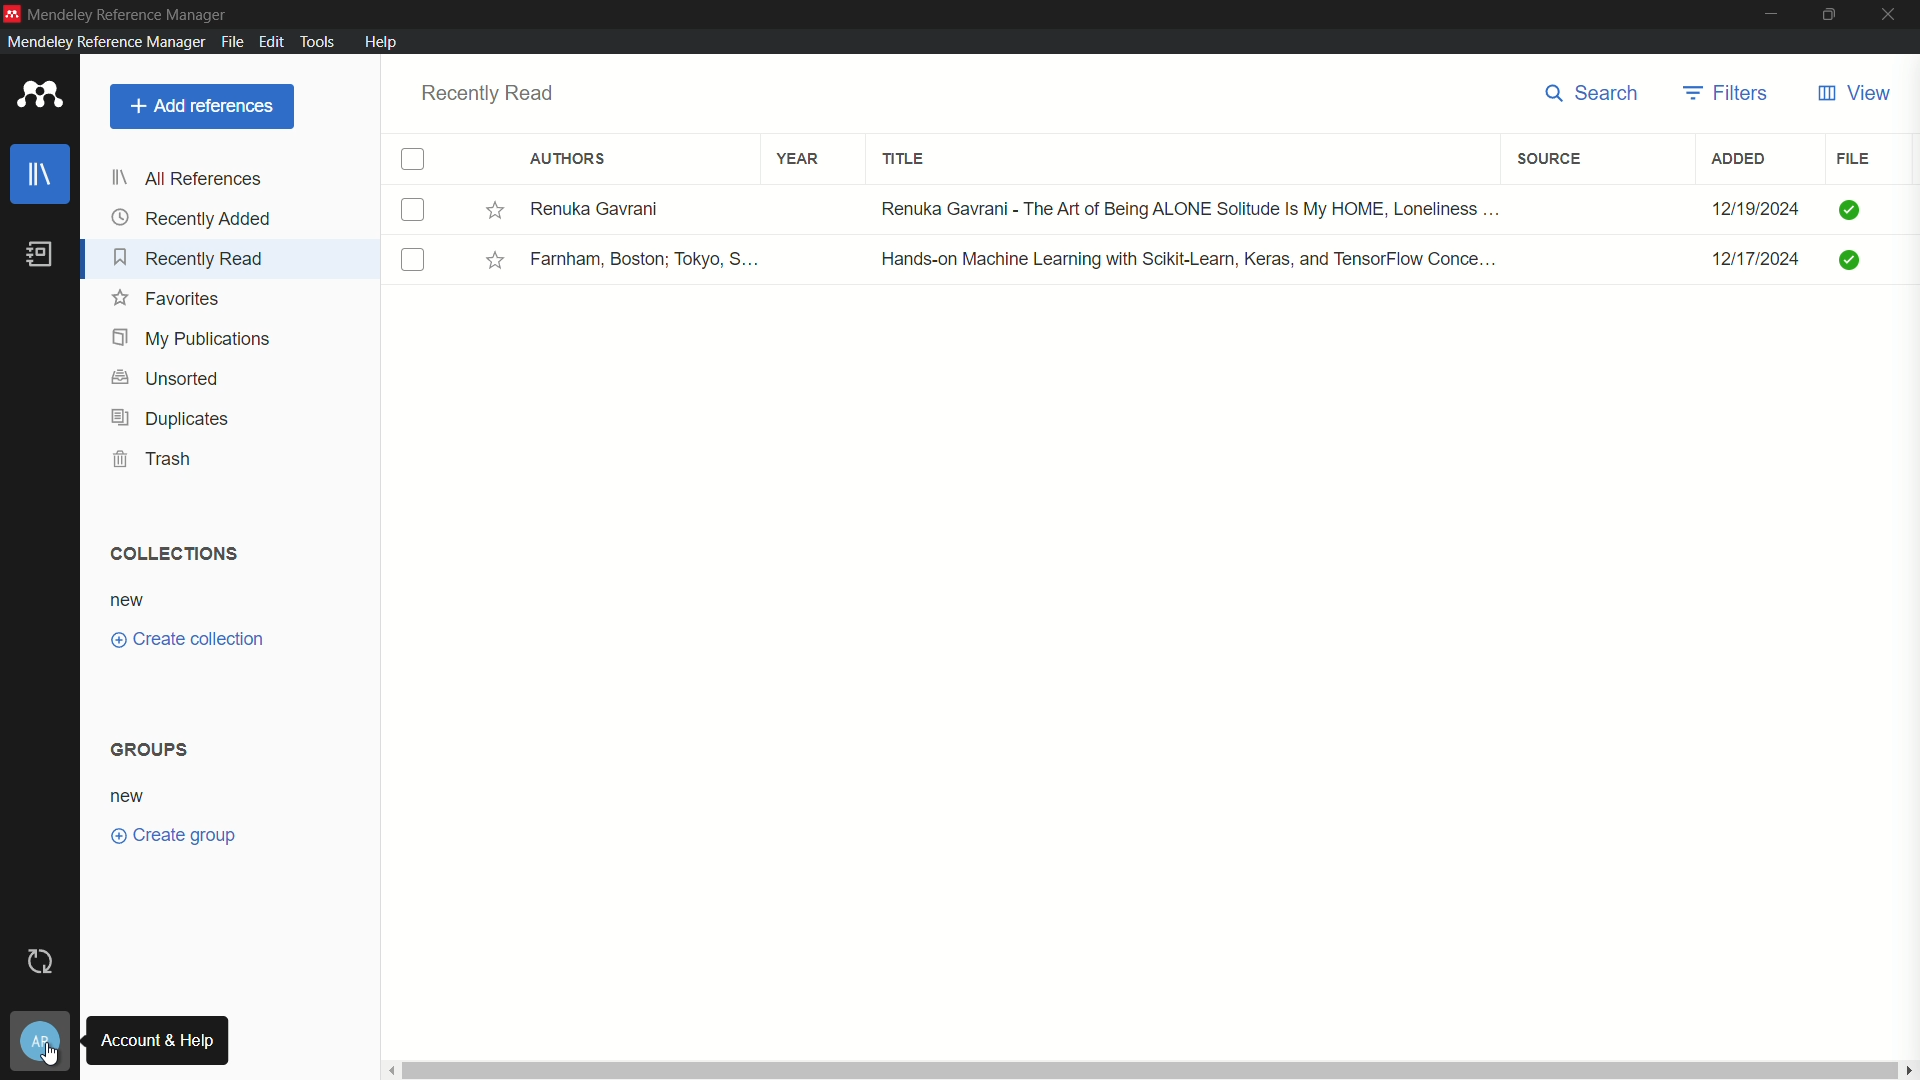 This screenshot has width=1920, height=1080. What do you see at coordinates (271, 42) in the screenshot?
I see `edit menu` at bounding box center [271, 42].